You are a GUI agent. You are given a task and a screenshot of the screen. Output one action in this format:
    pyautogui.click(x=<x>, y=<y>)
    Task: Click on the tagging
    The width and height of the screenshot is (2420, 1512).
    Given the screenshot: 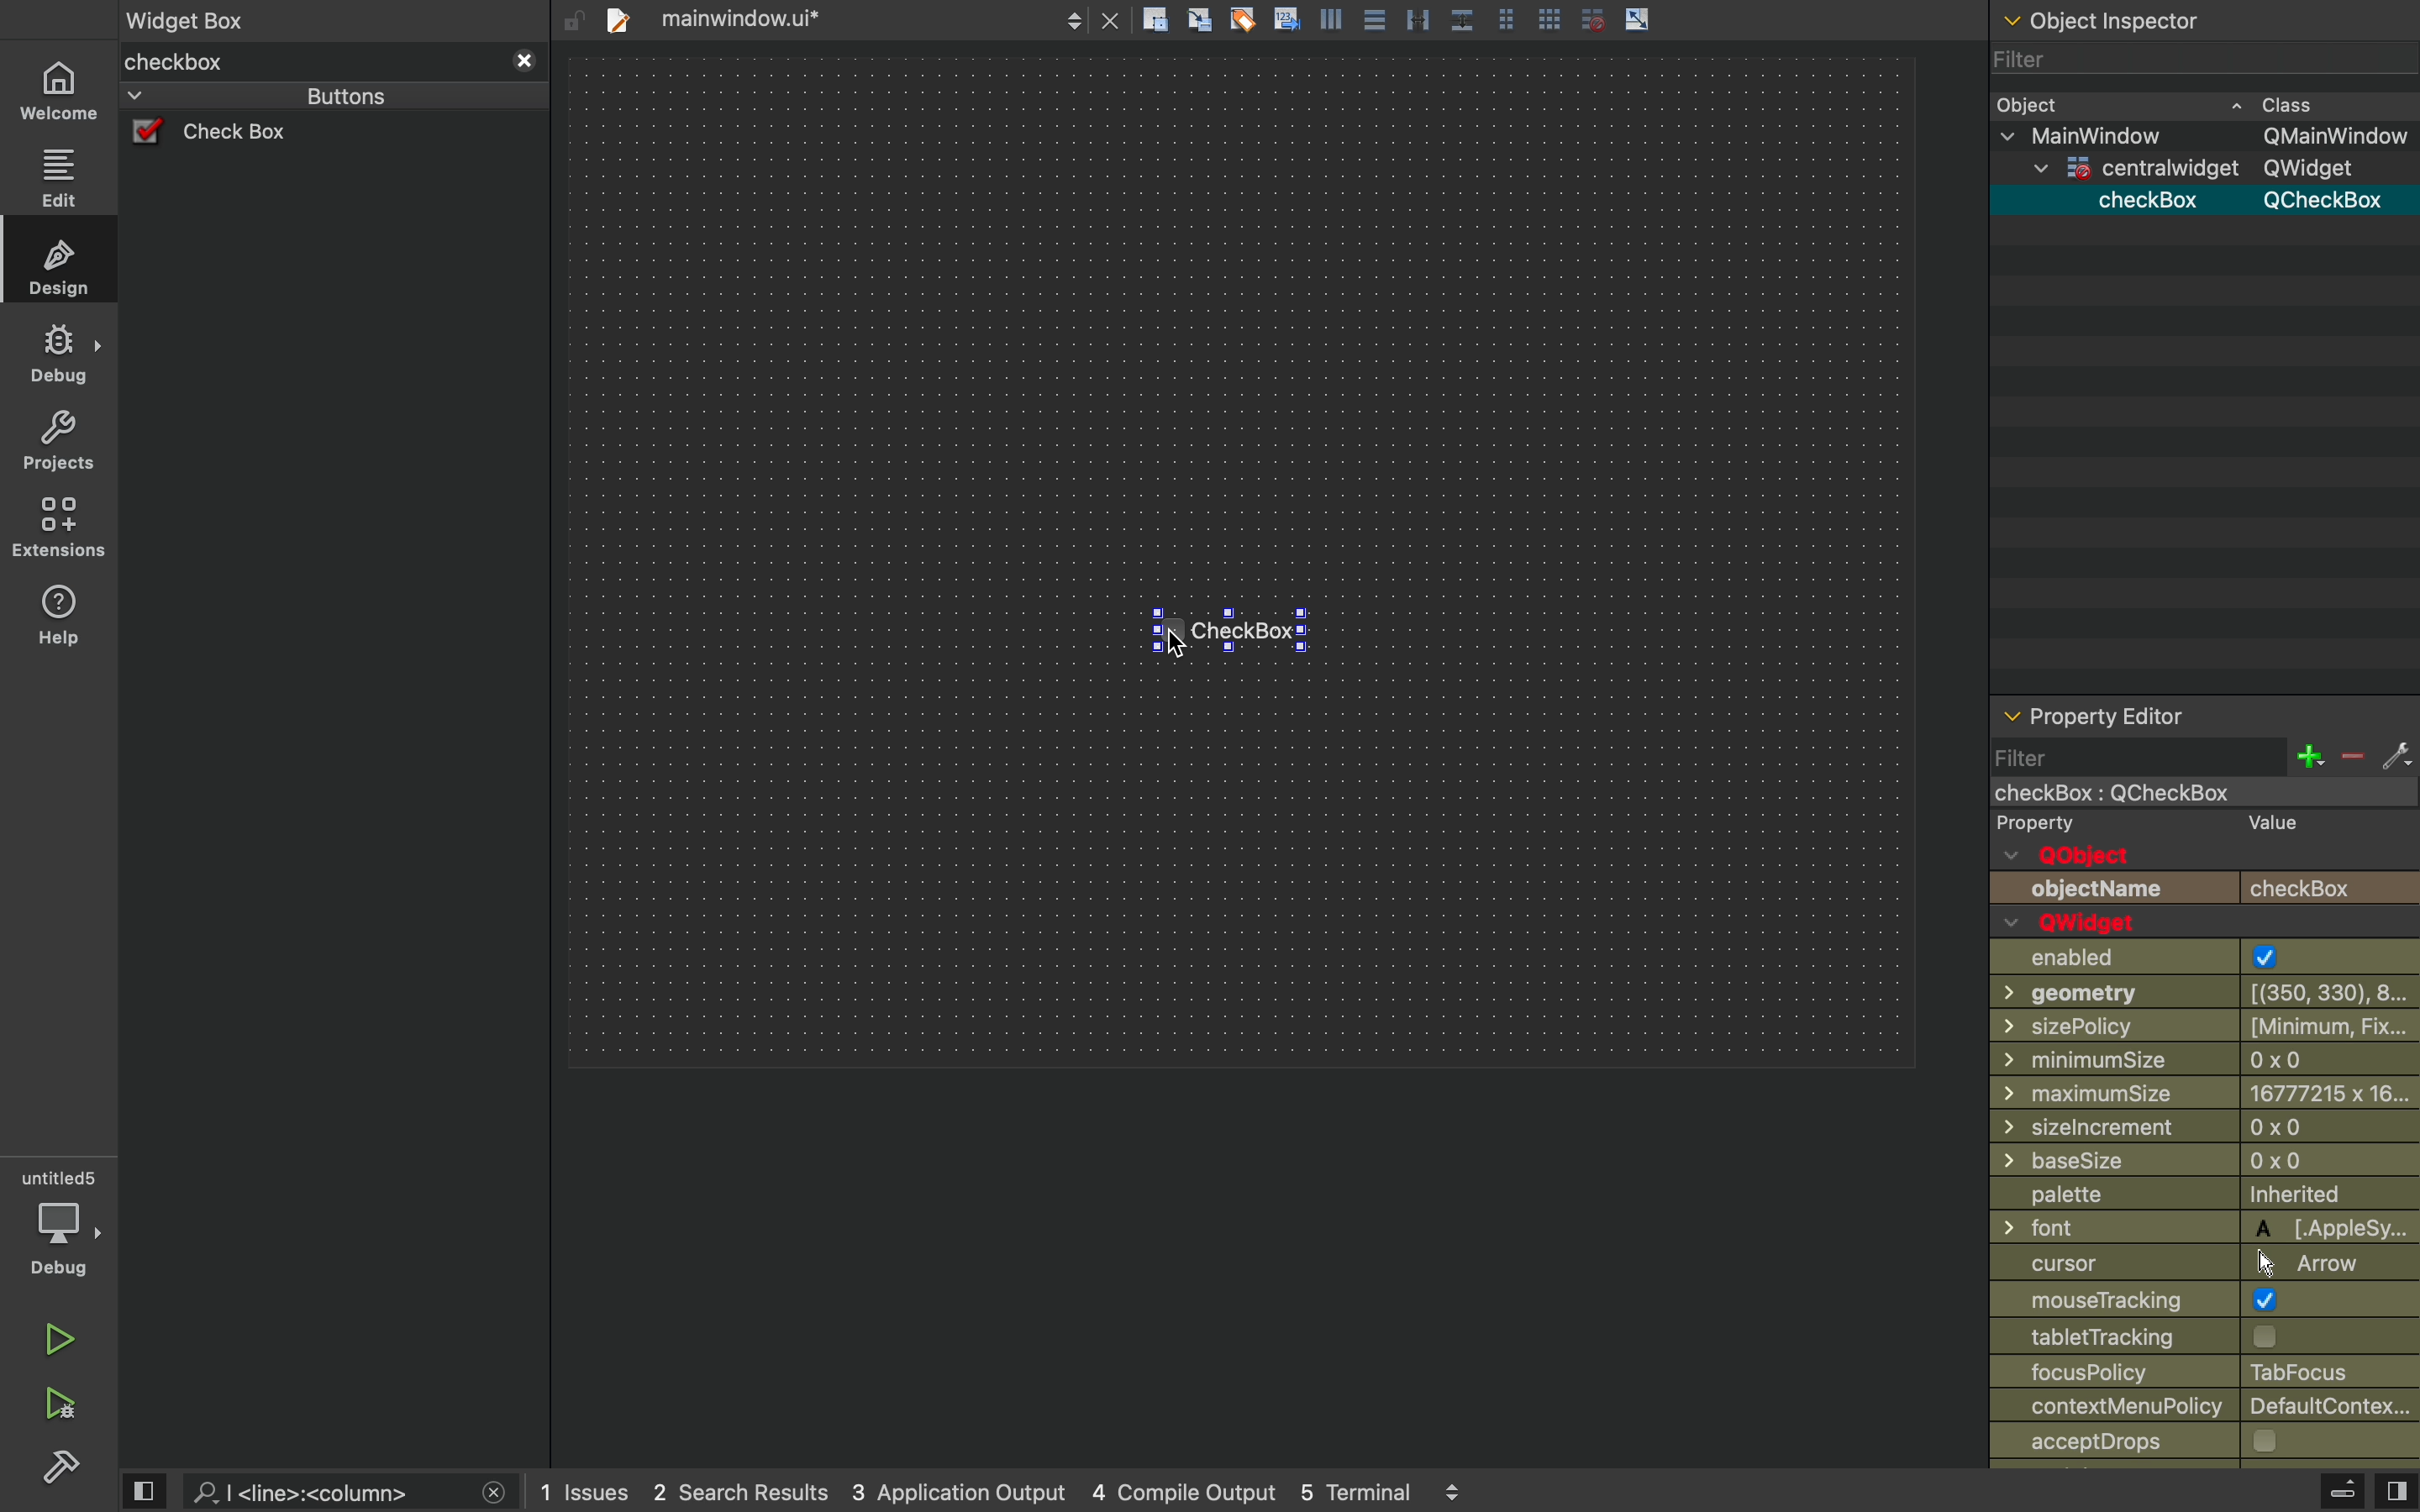 What is the action you would take?
    pyautogui.click(x=1242, y=17)
    